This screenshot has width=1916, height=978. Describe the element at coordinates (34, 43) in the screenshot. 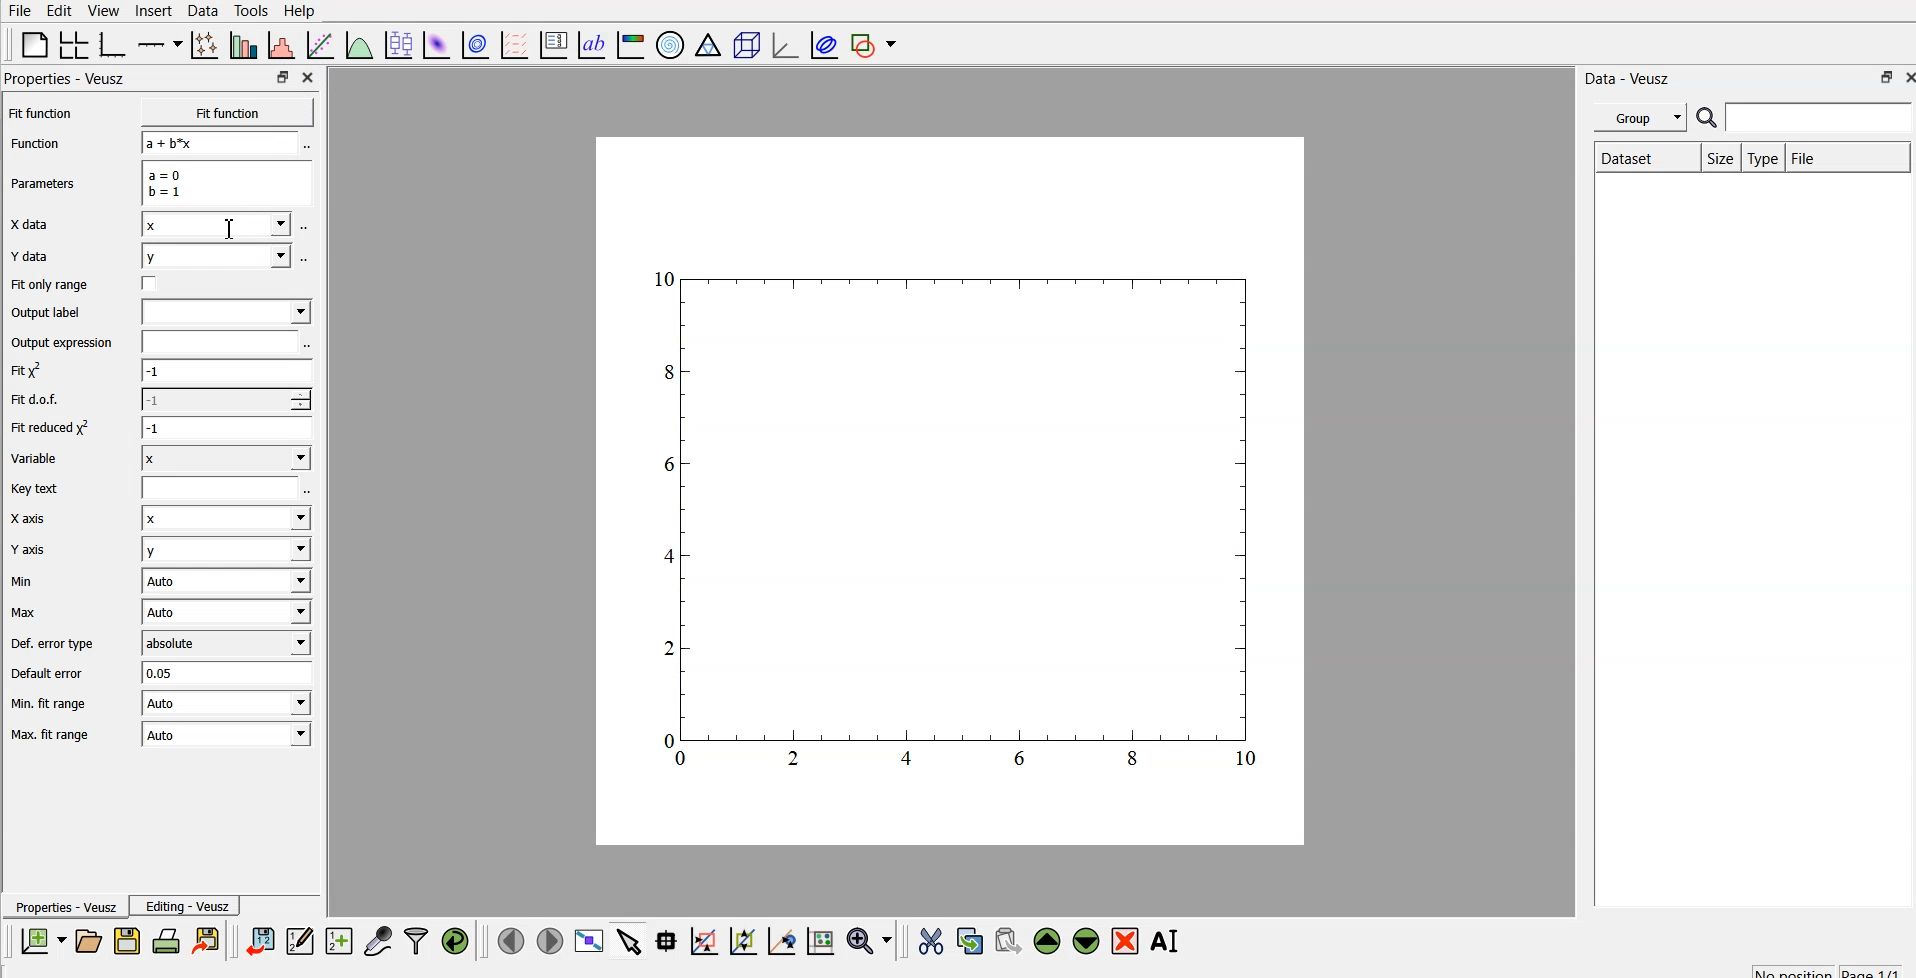

I see `blank page` at that location.